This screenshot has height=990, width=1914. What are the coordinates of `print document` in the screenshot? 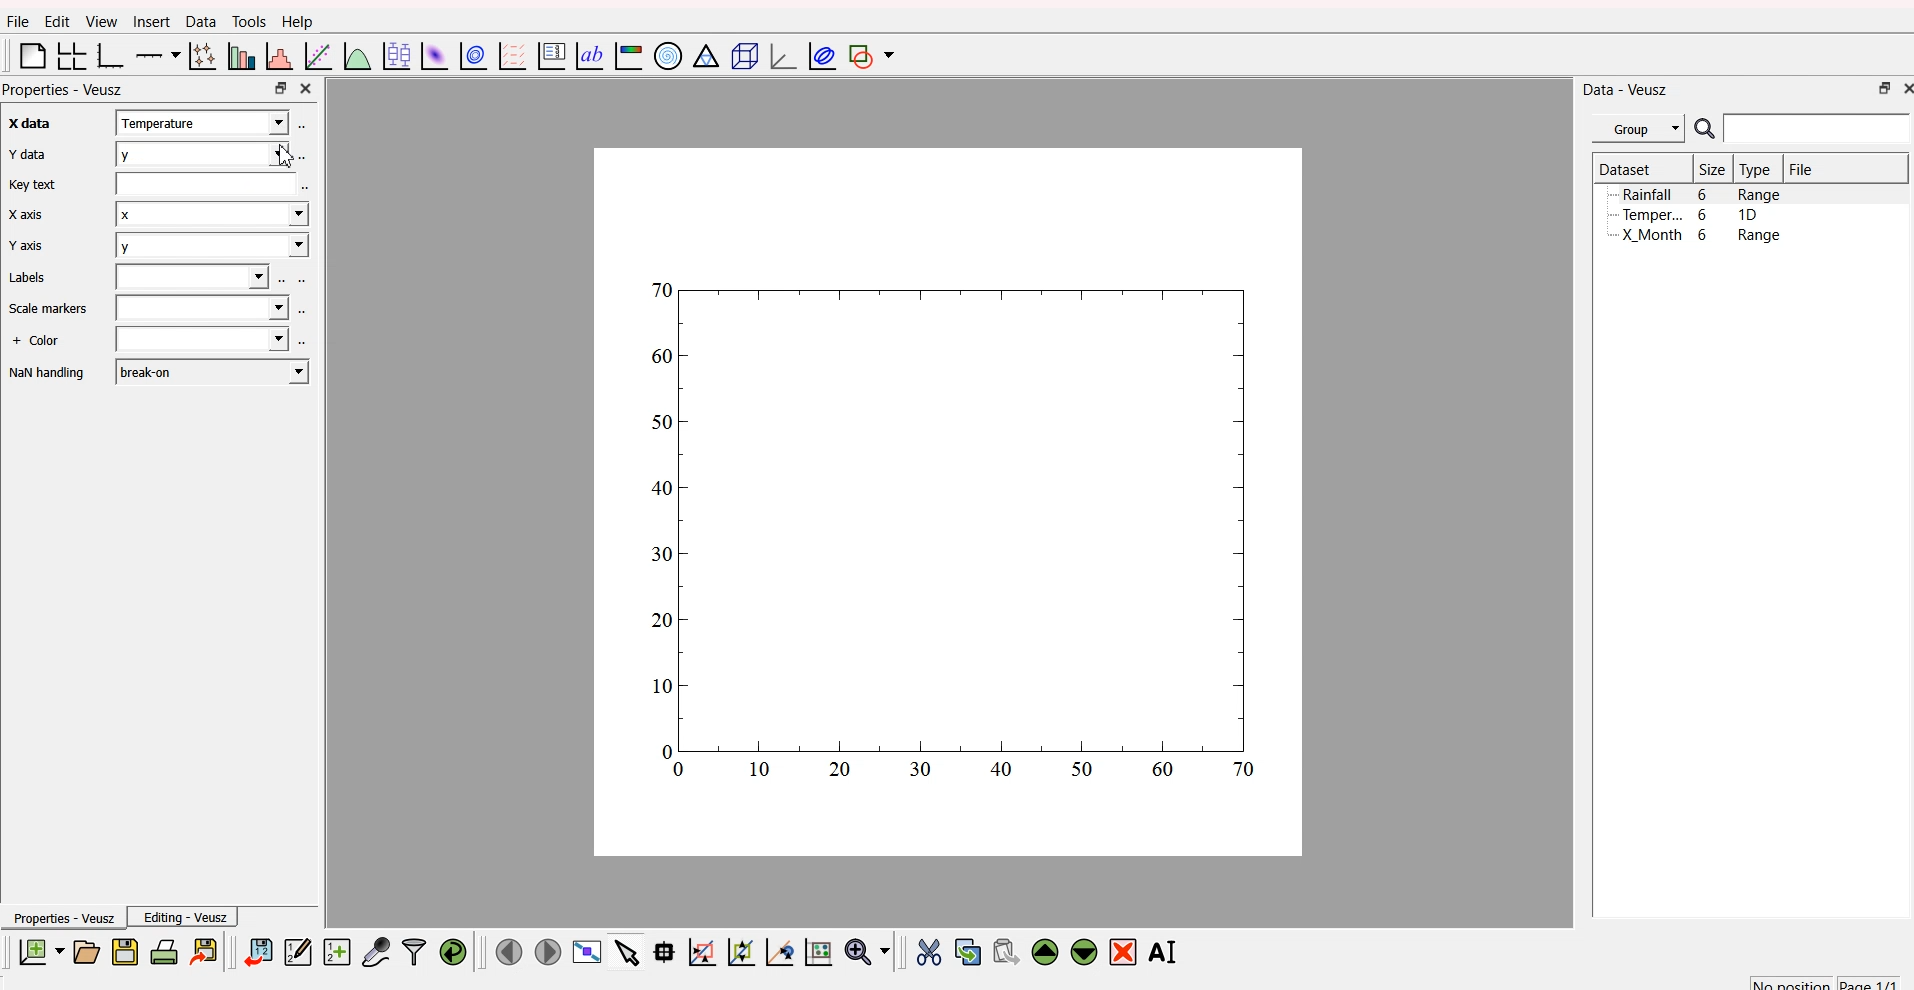 It's located at (164, 951).